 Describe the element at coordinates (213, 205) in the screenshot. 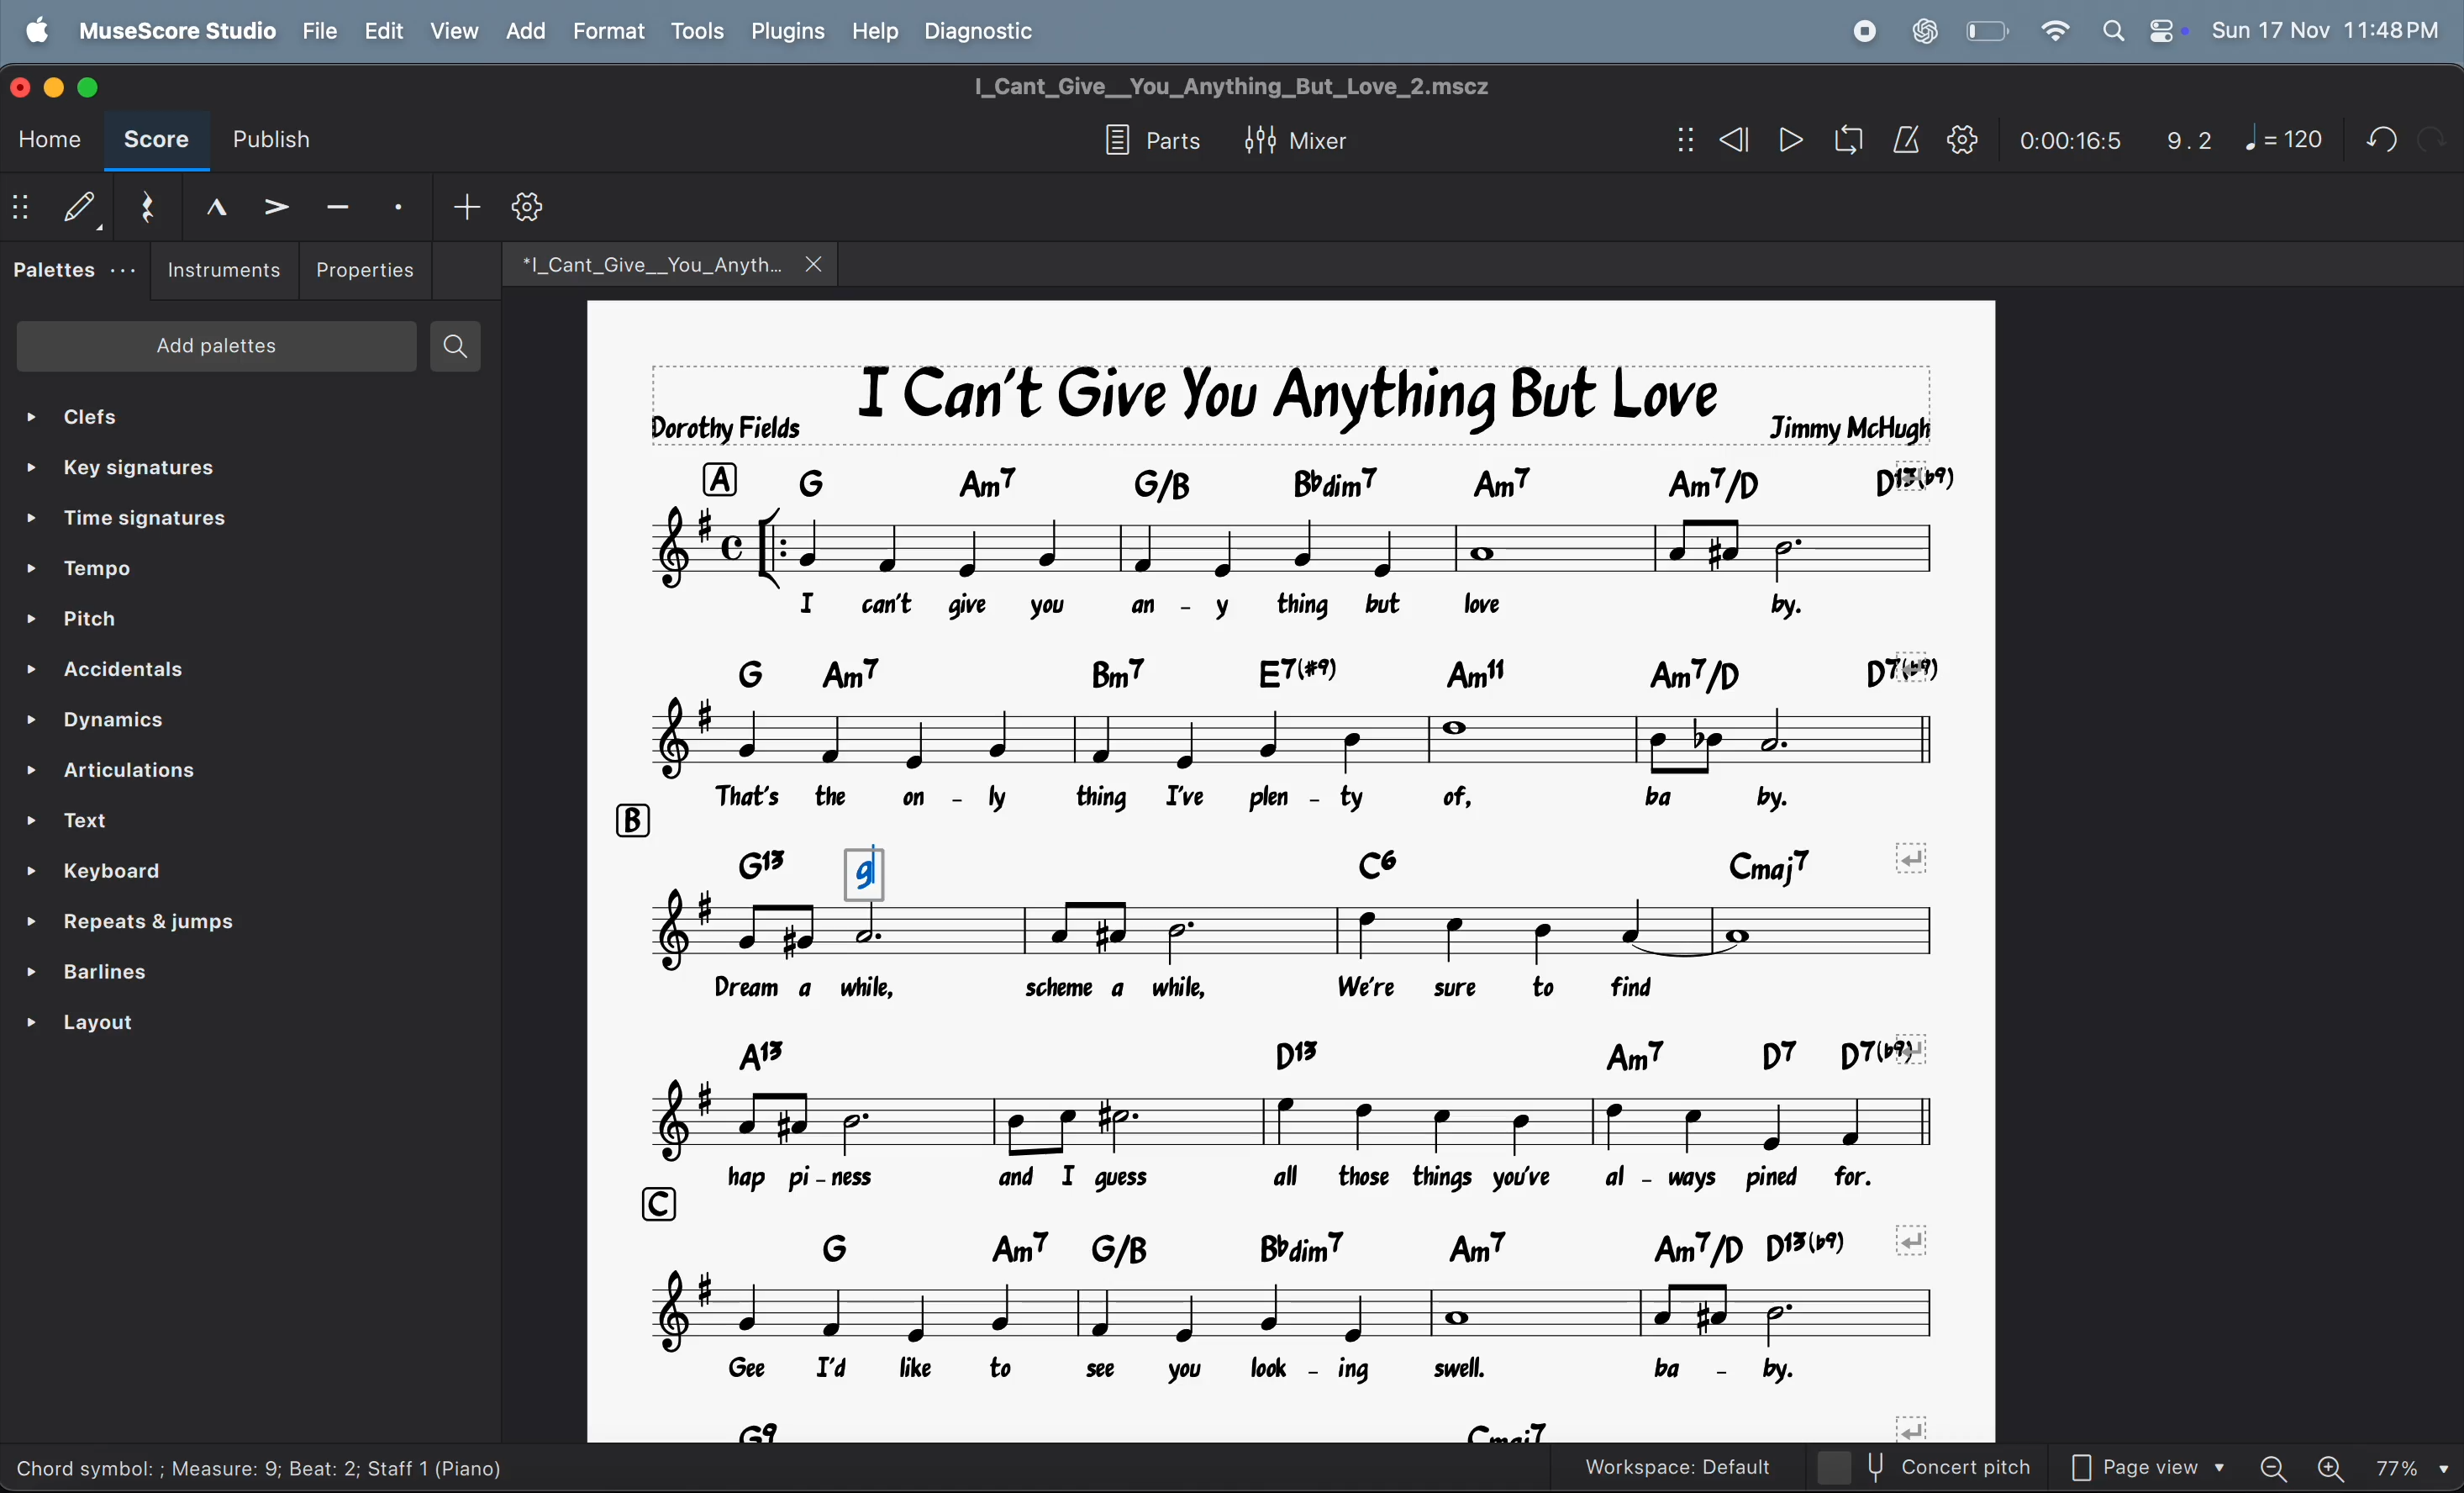

I see `marcato` at that location.